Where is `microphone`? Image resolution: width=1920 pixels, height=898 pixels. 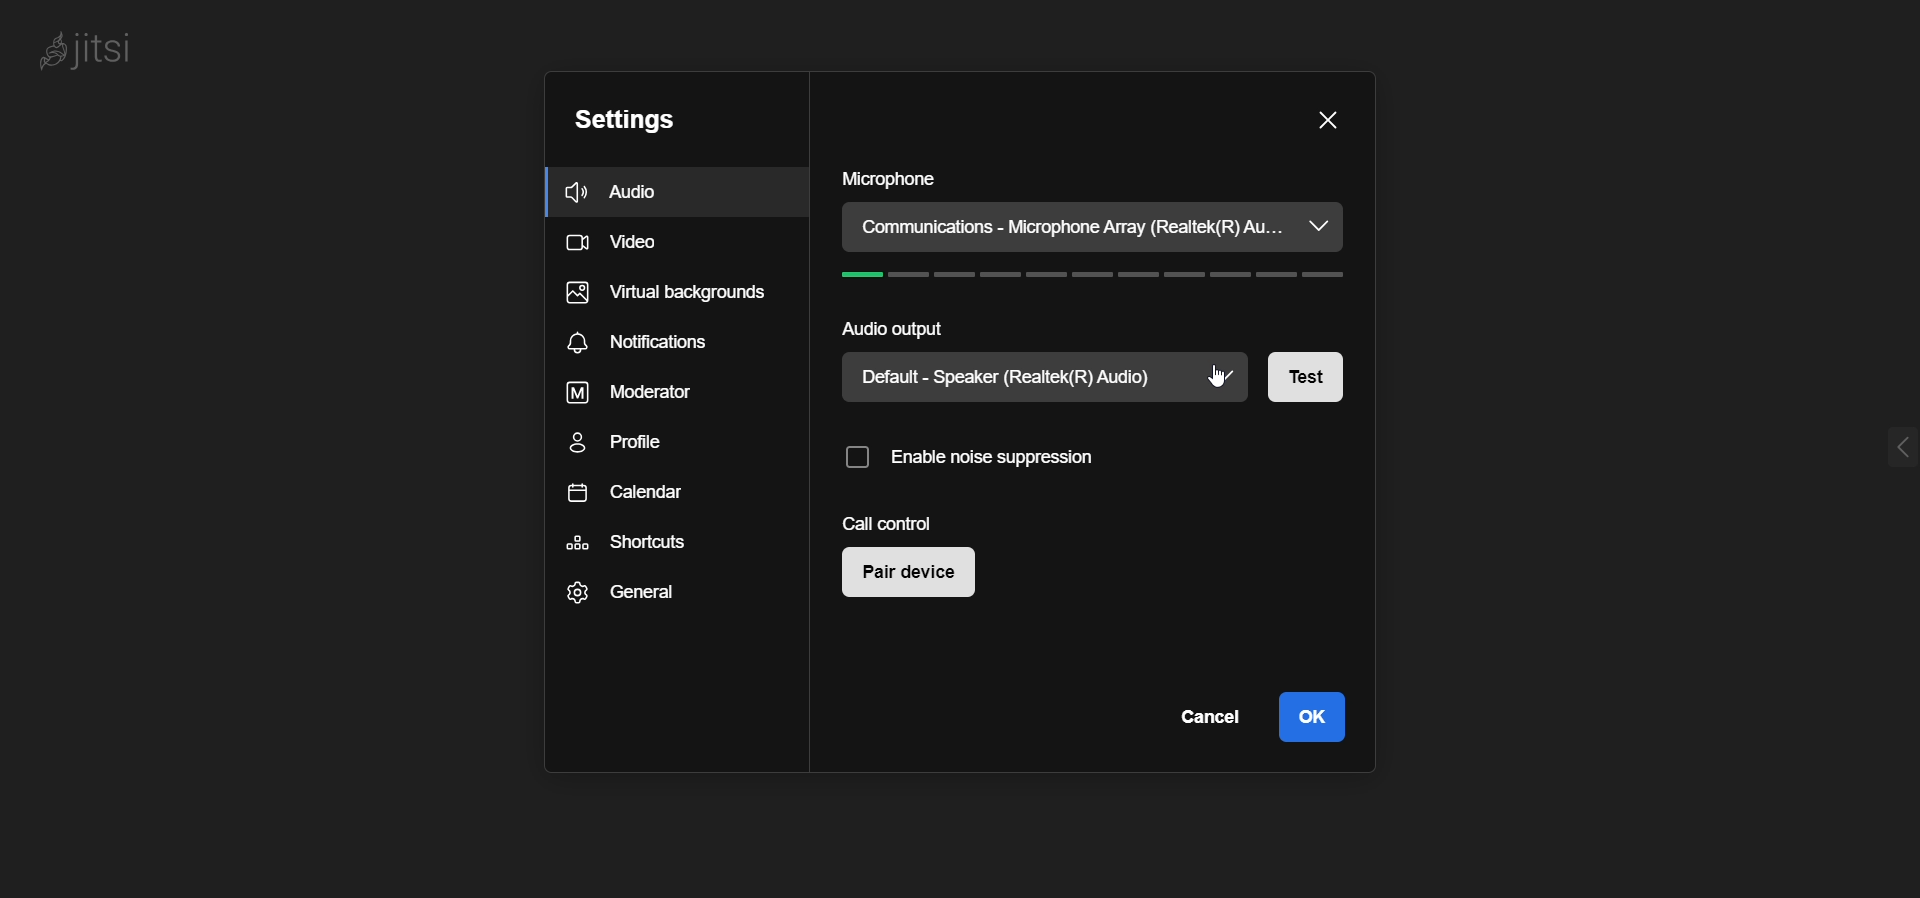 microphone is located at coordinates (889, 180).